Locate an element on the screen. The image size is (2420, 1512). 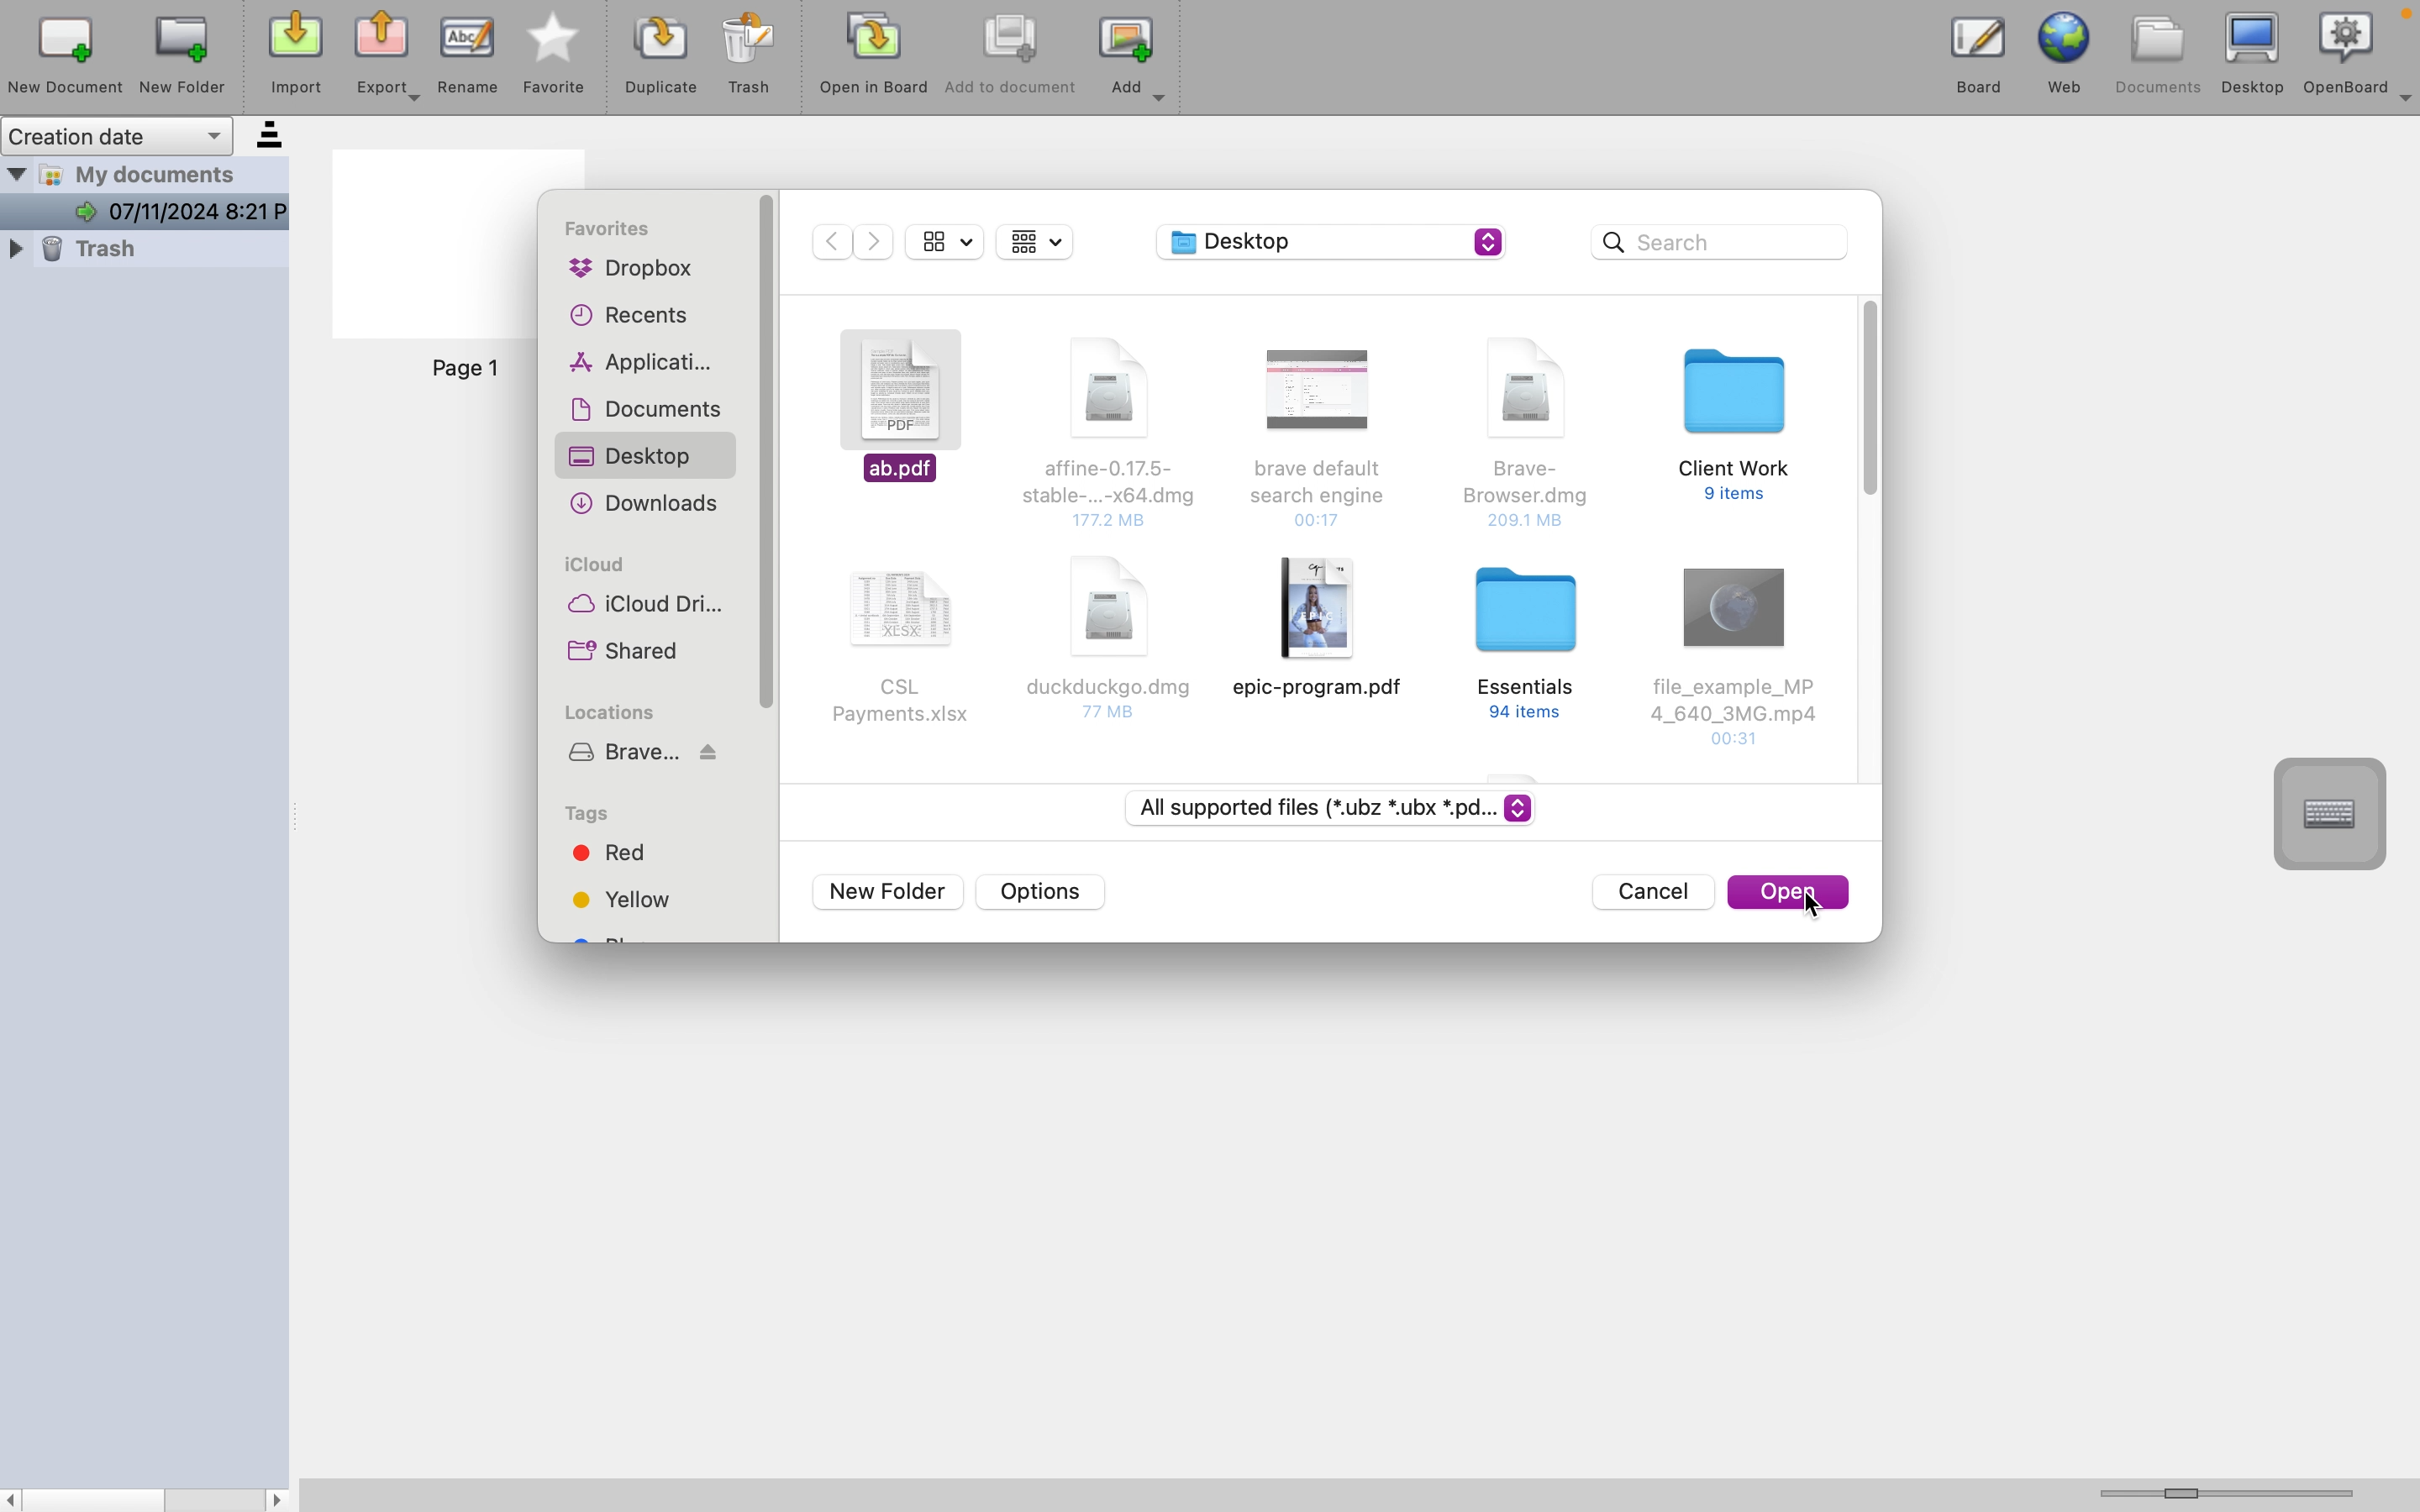
downloads is located at coordinates (642, 505).